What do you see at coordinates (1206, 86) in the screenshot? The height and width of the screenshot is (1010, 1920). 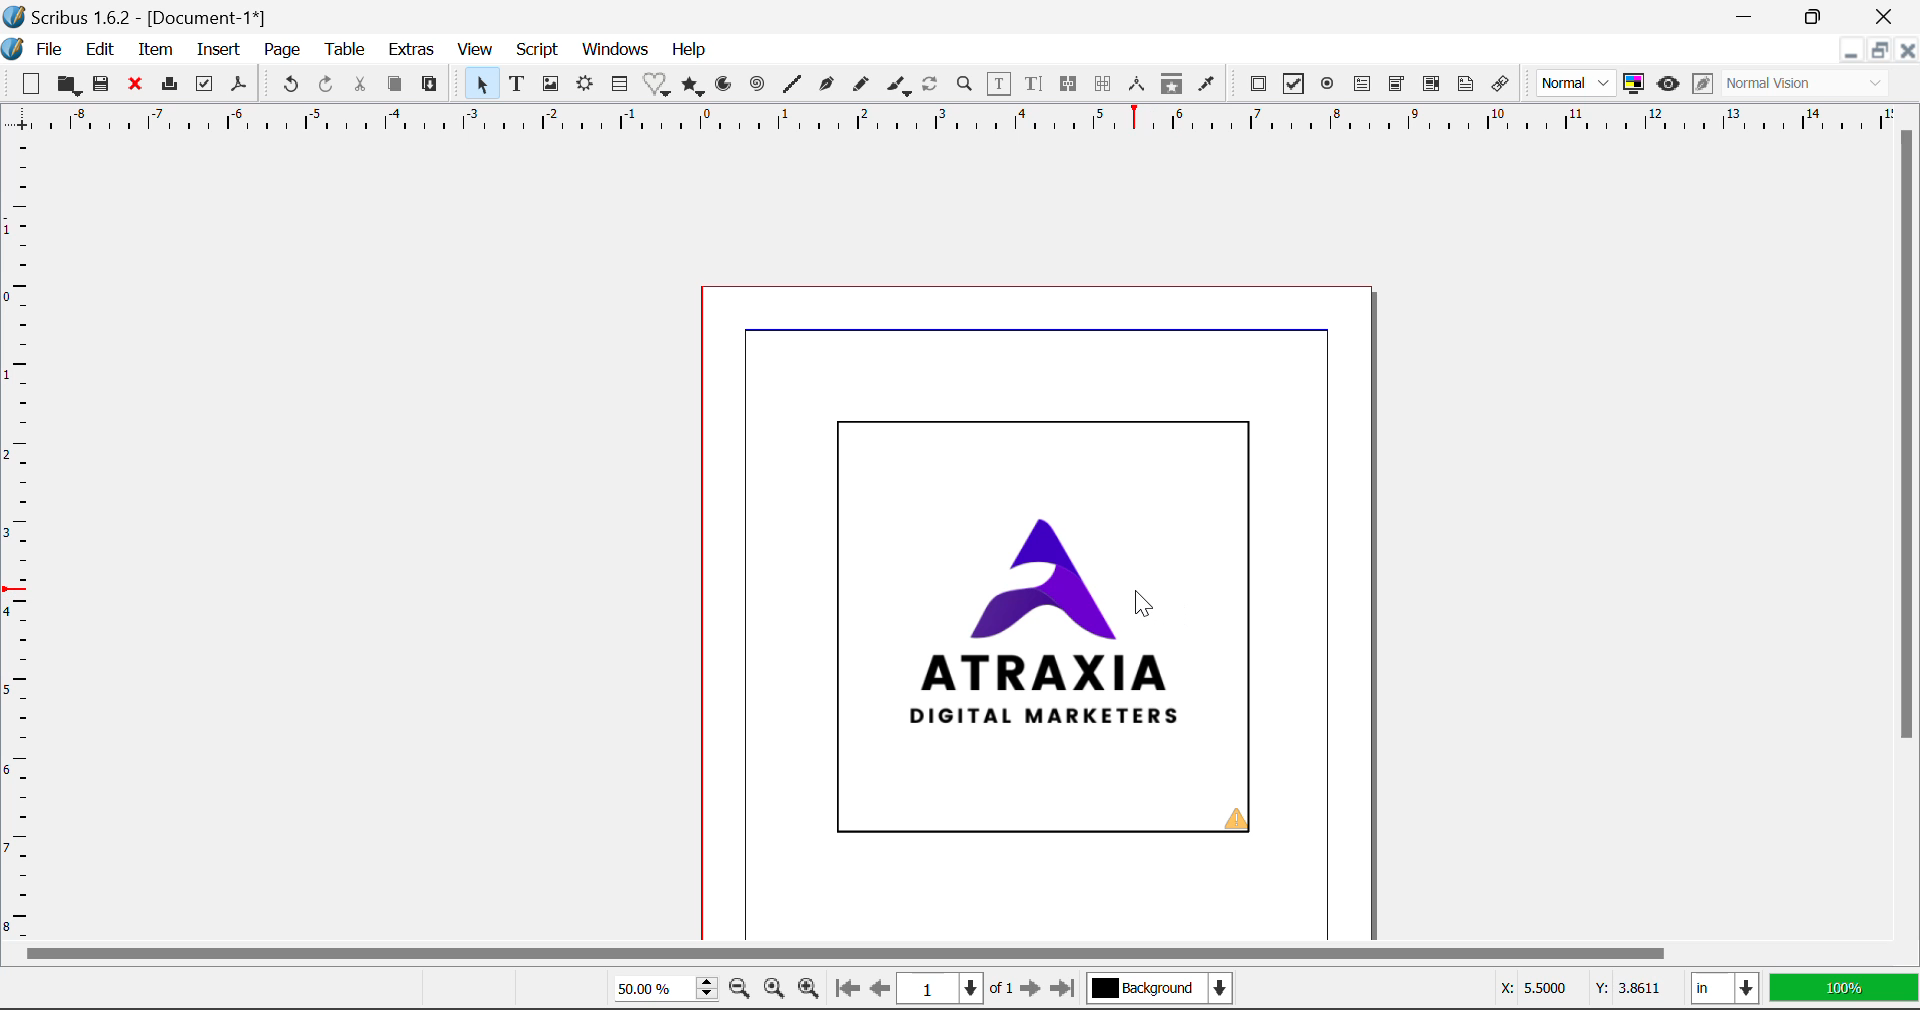 I see `Eyedropper` at bounding box center [1206, 86].